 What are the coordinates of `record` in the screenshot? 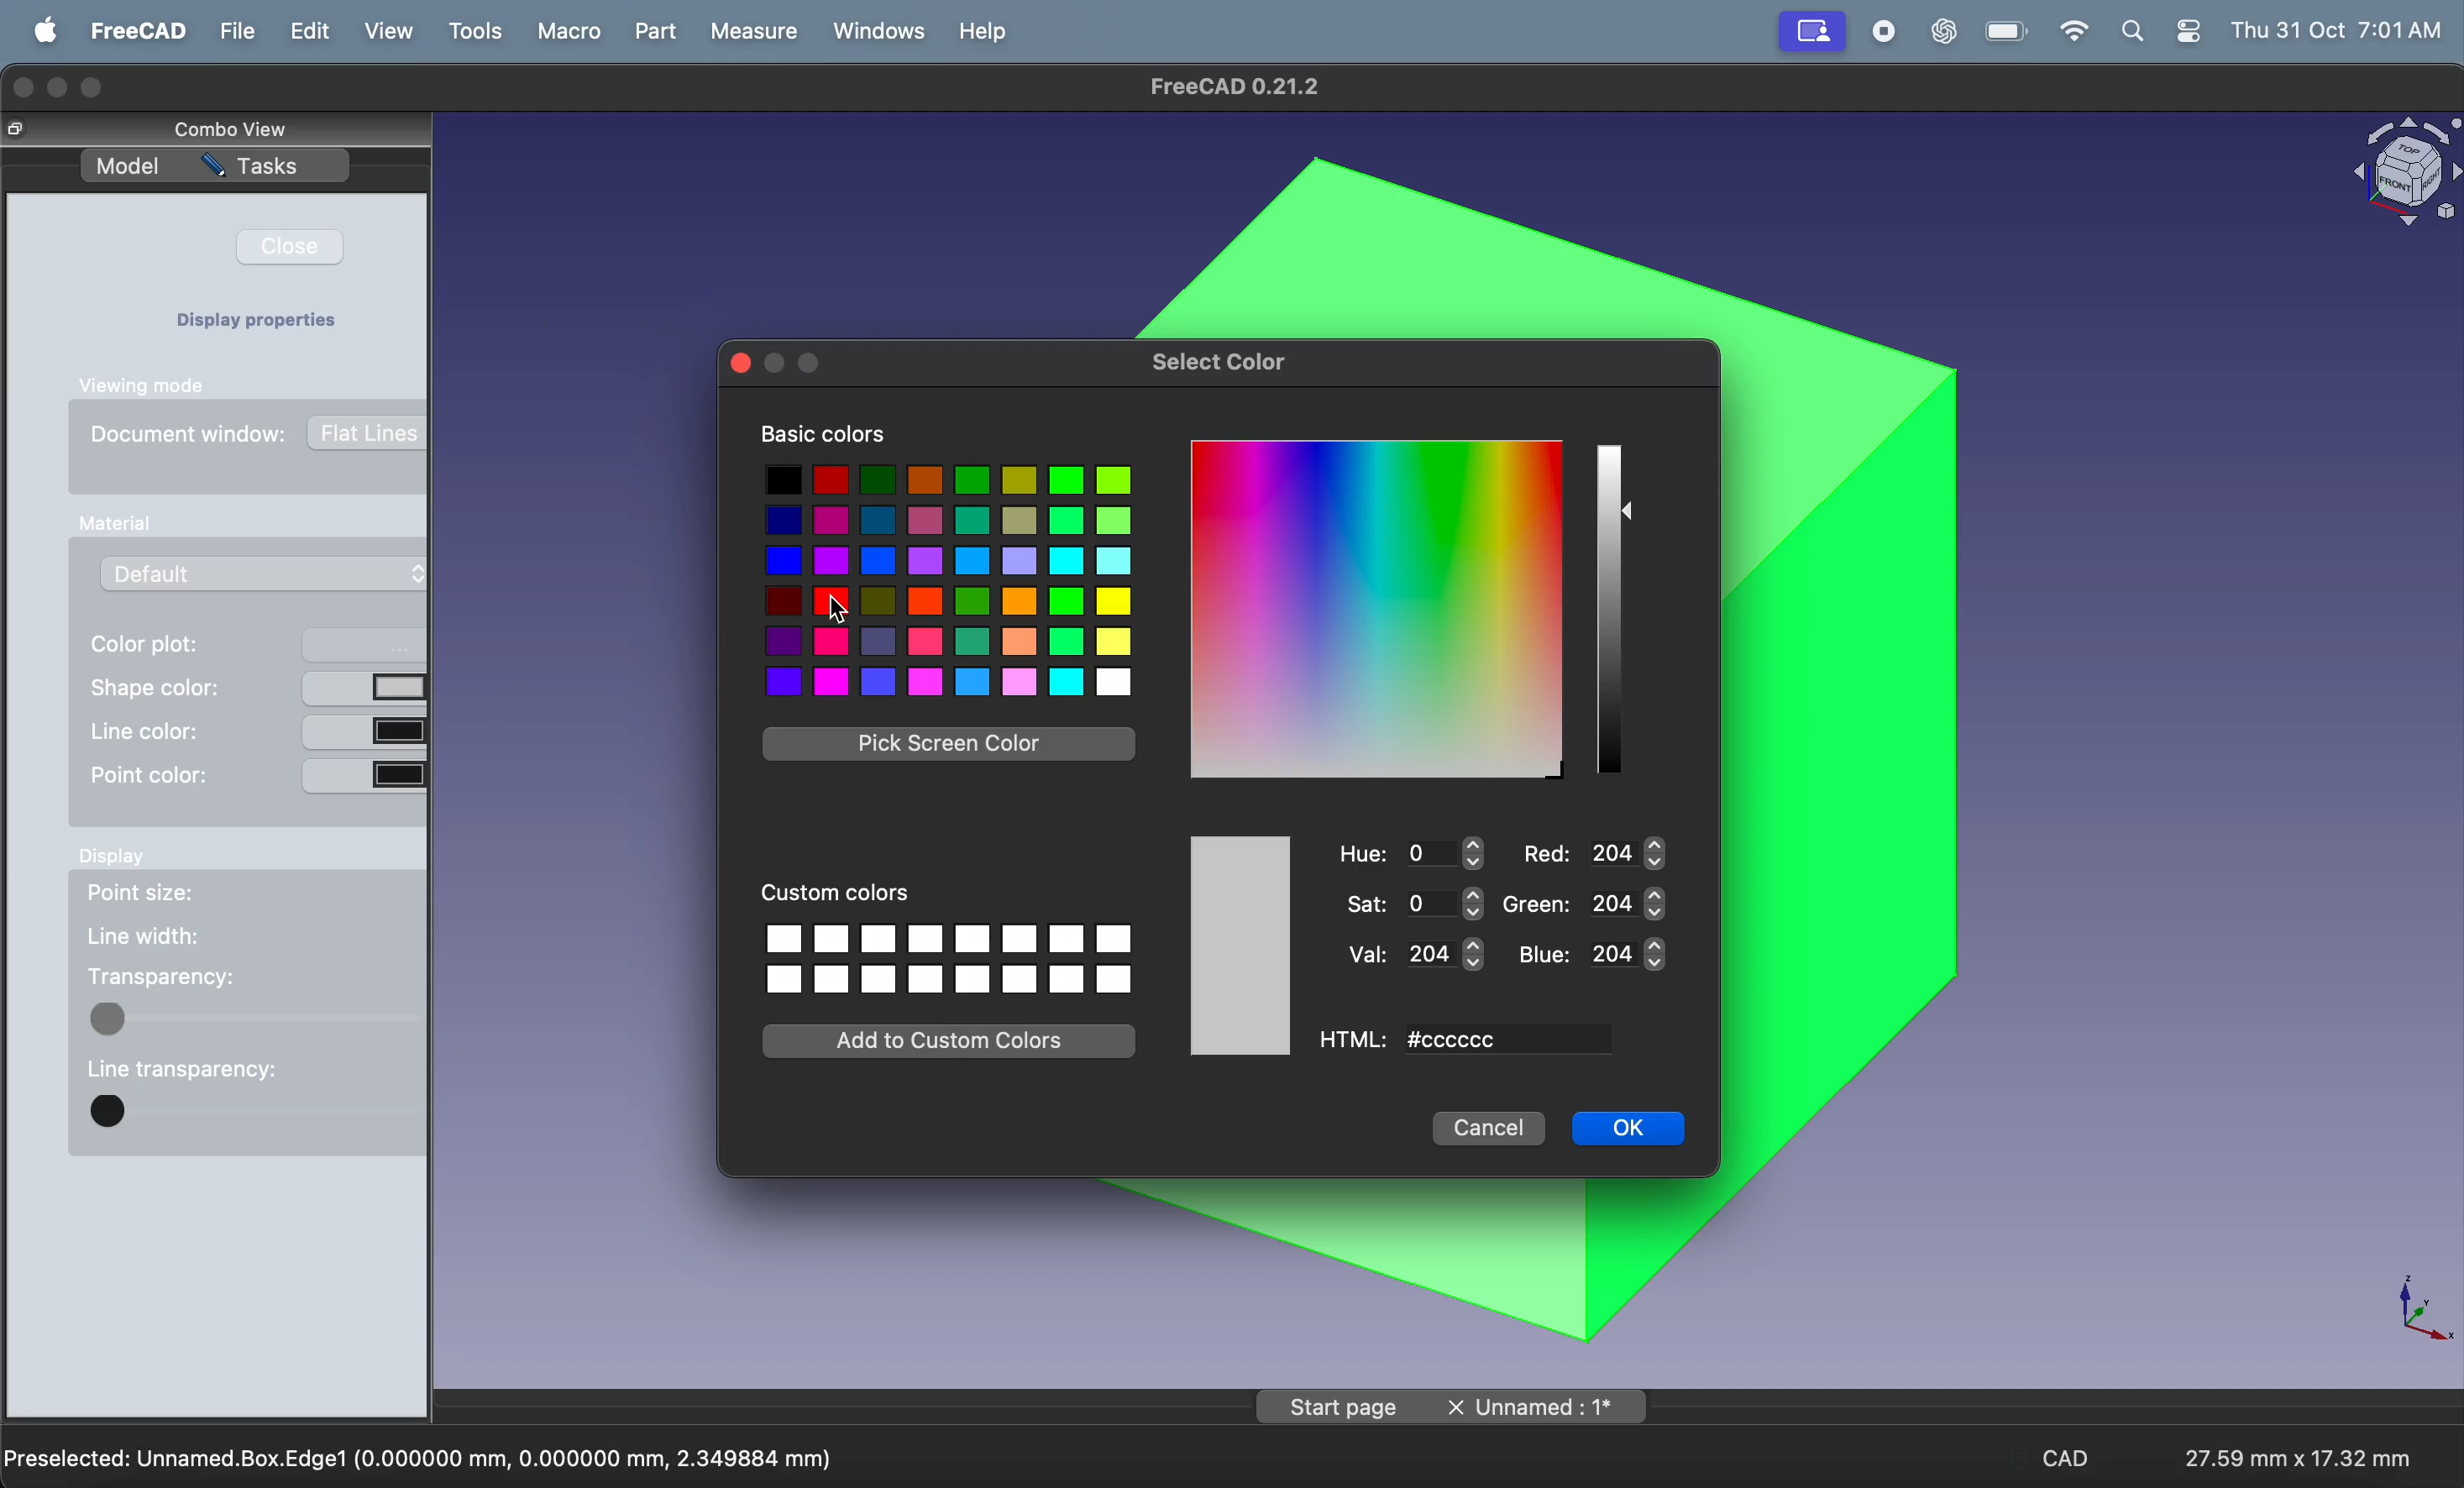 It's located at (1882, 33).